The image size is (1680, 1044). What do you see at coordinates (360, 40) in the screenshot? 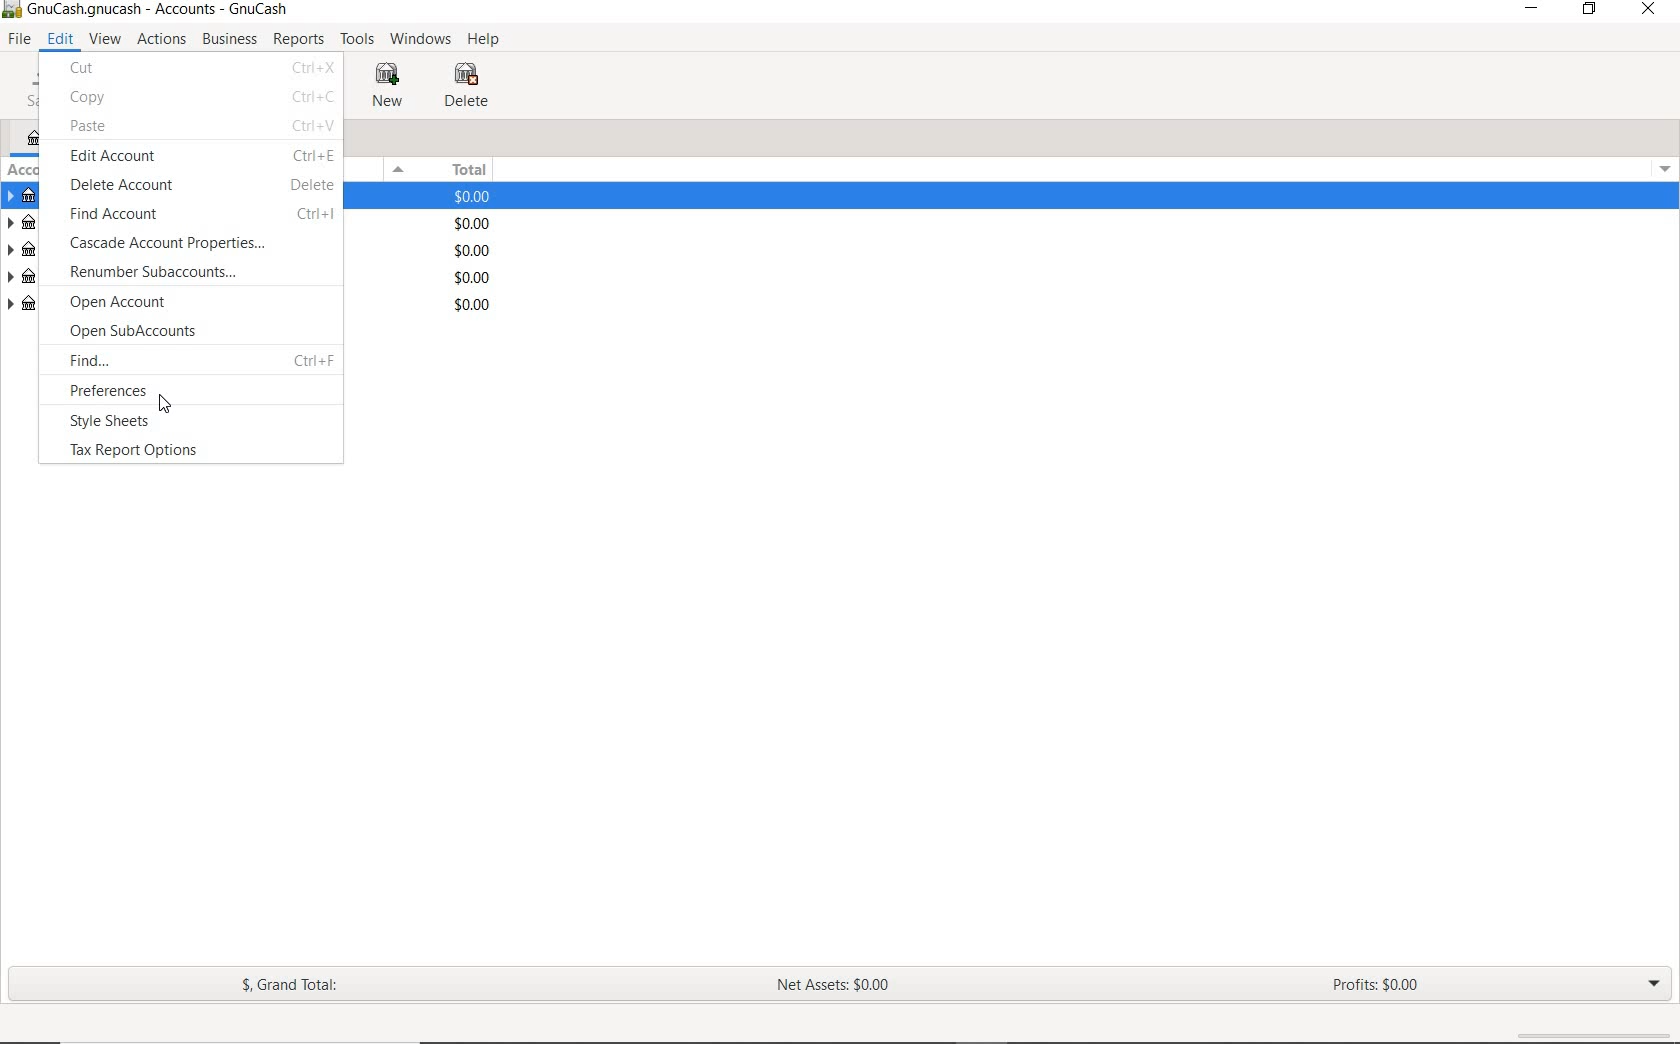
I see `TOOLS` at bounding box center [360, 40].